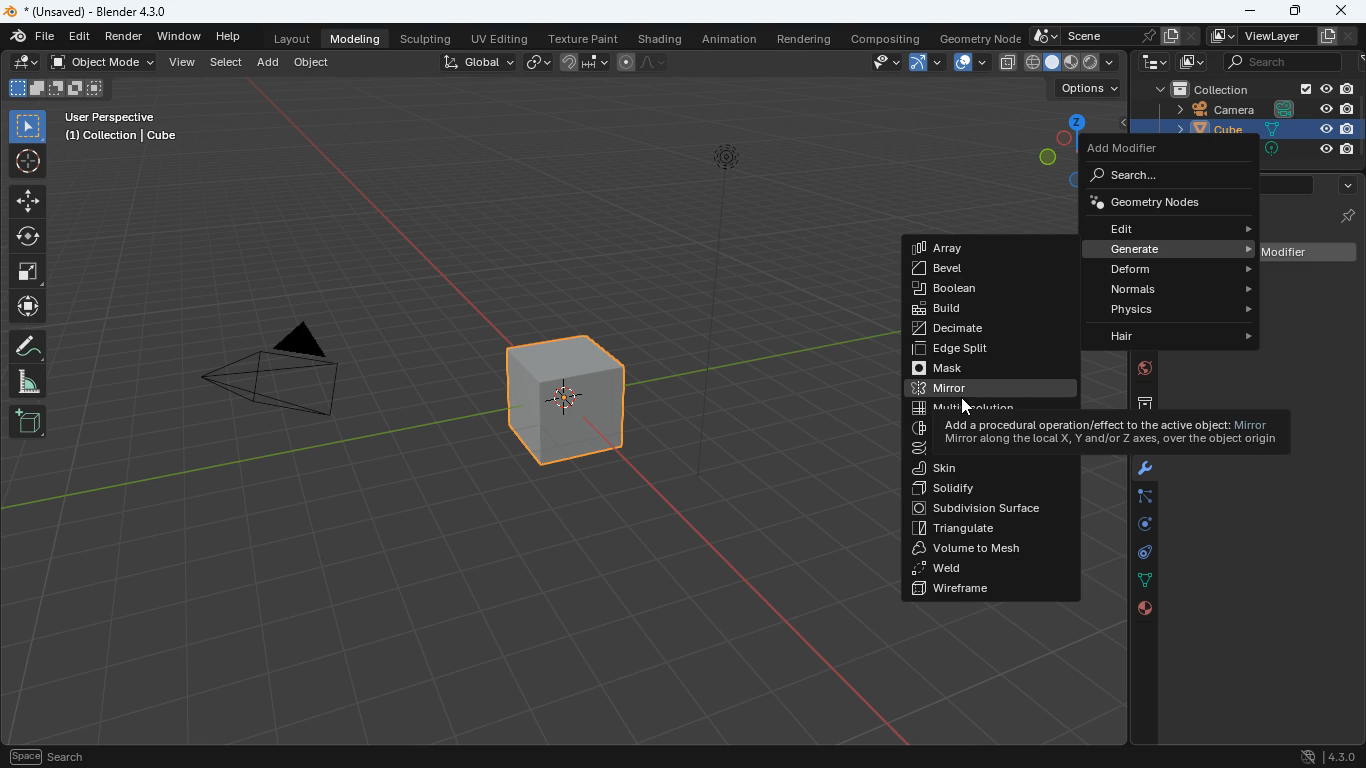  Describe the element at coordinates (23, 274) in the screenshot. I see `fullscreen` at that location.